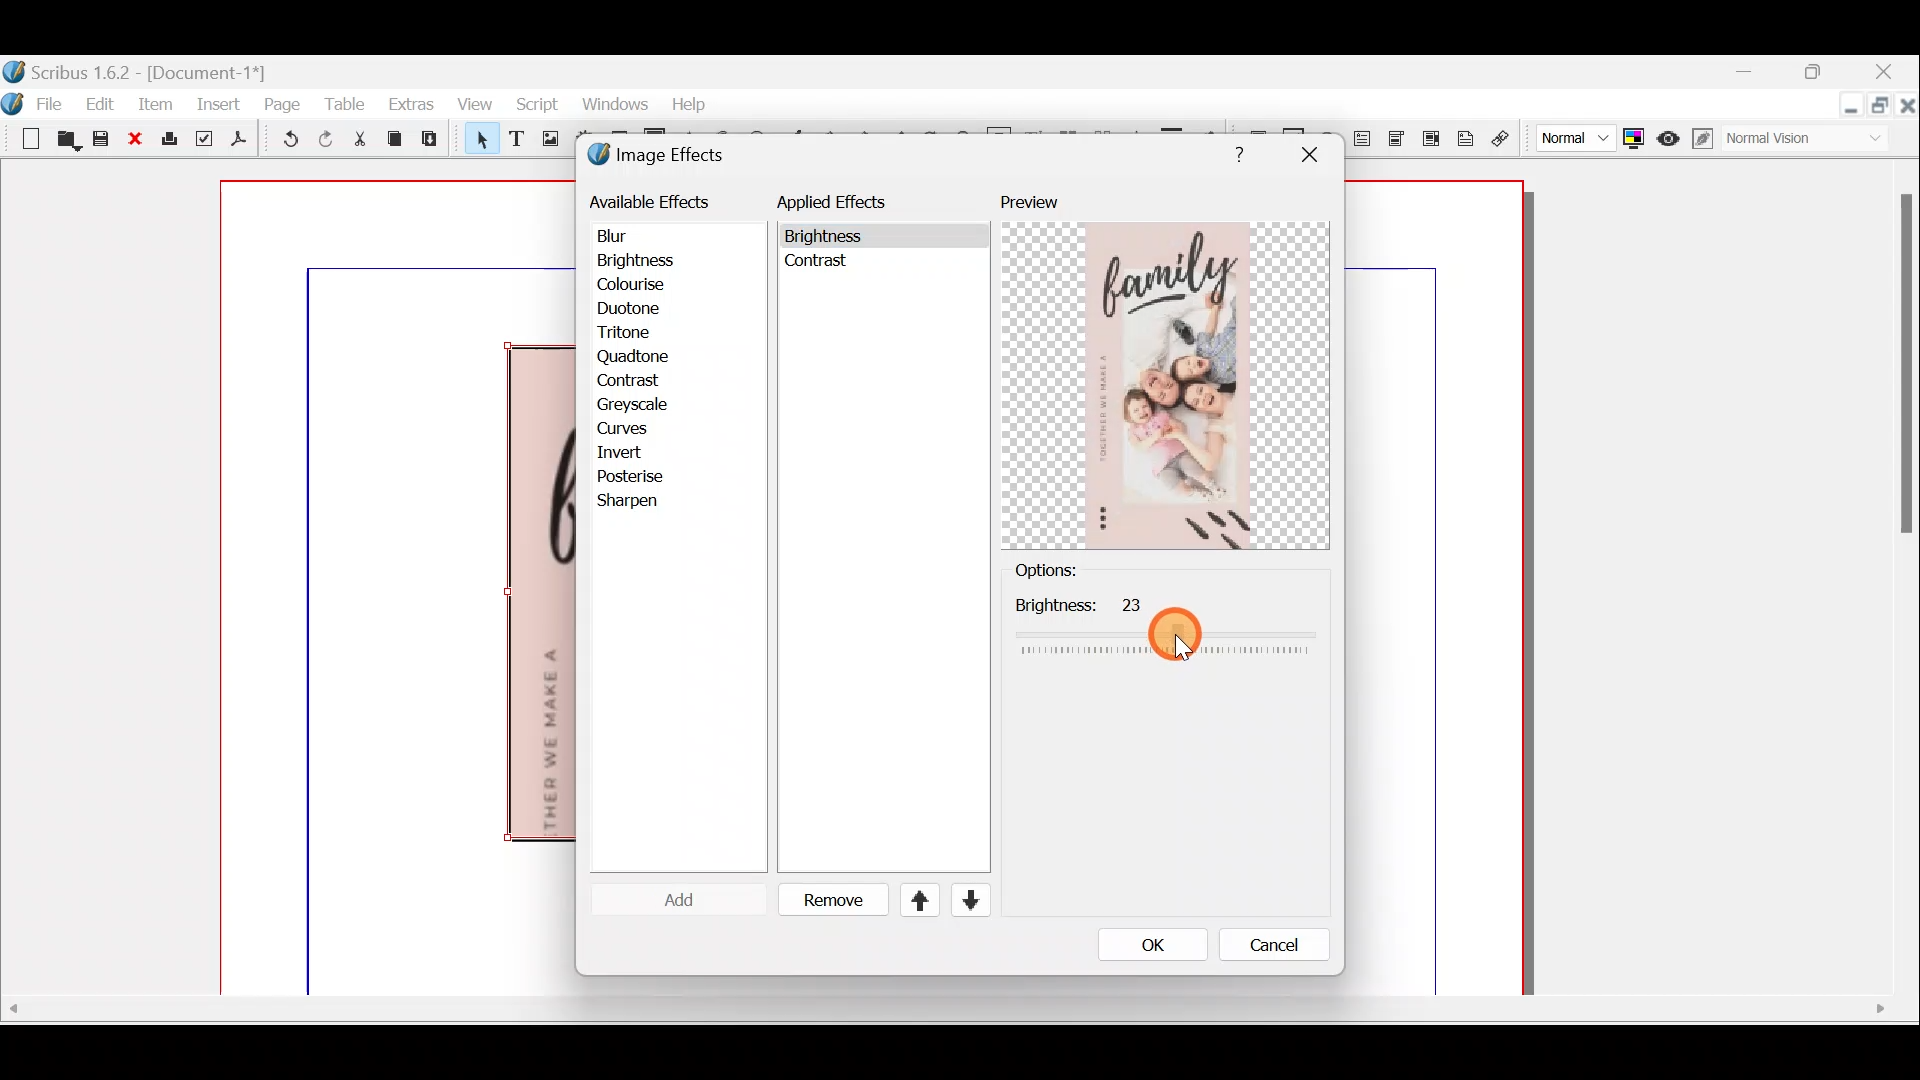 The image size is (1920, 1080). Describe the element at coordinates (828, 237) in the screenshot. I see `` at that location.